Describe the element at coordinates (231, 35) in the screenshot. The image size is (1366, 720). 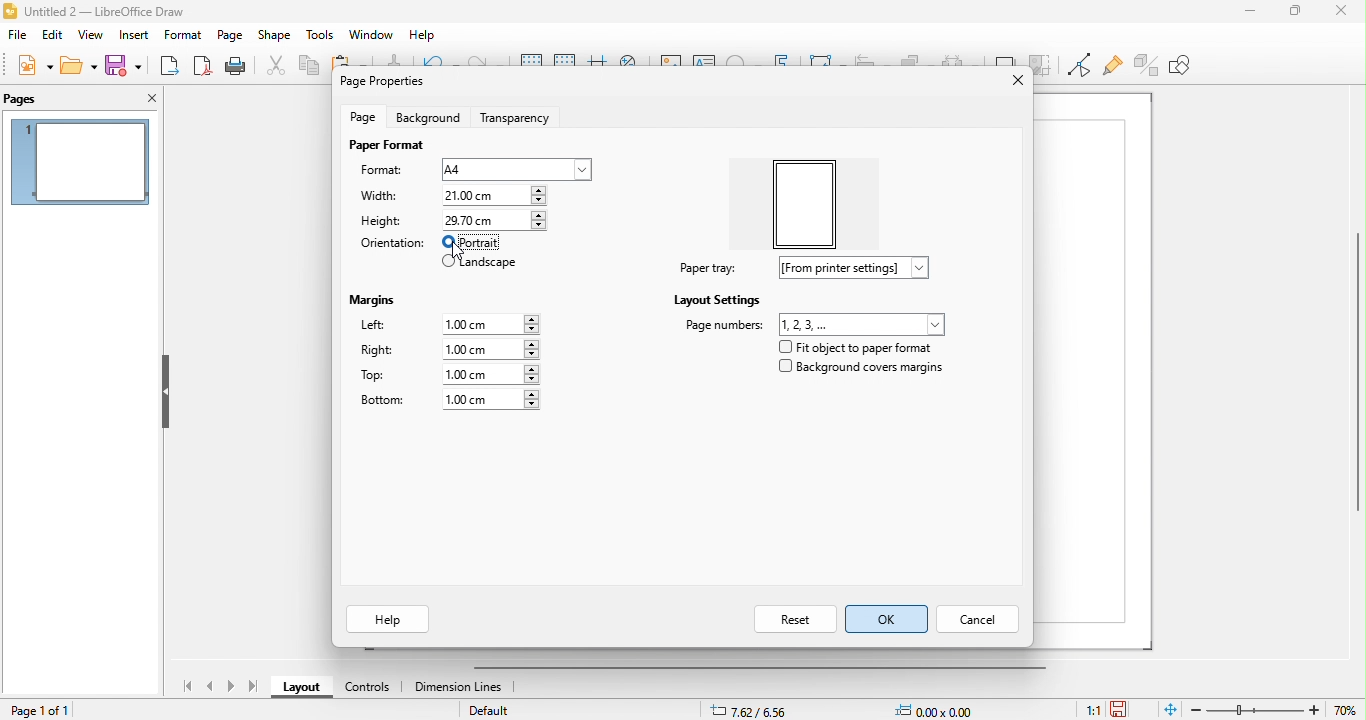
I see `page` at that location.